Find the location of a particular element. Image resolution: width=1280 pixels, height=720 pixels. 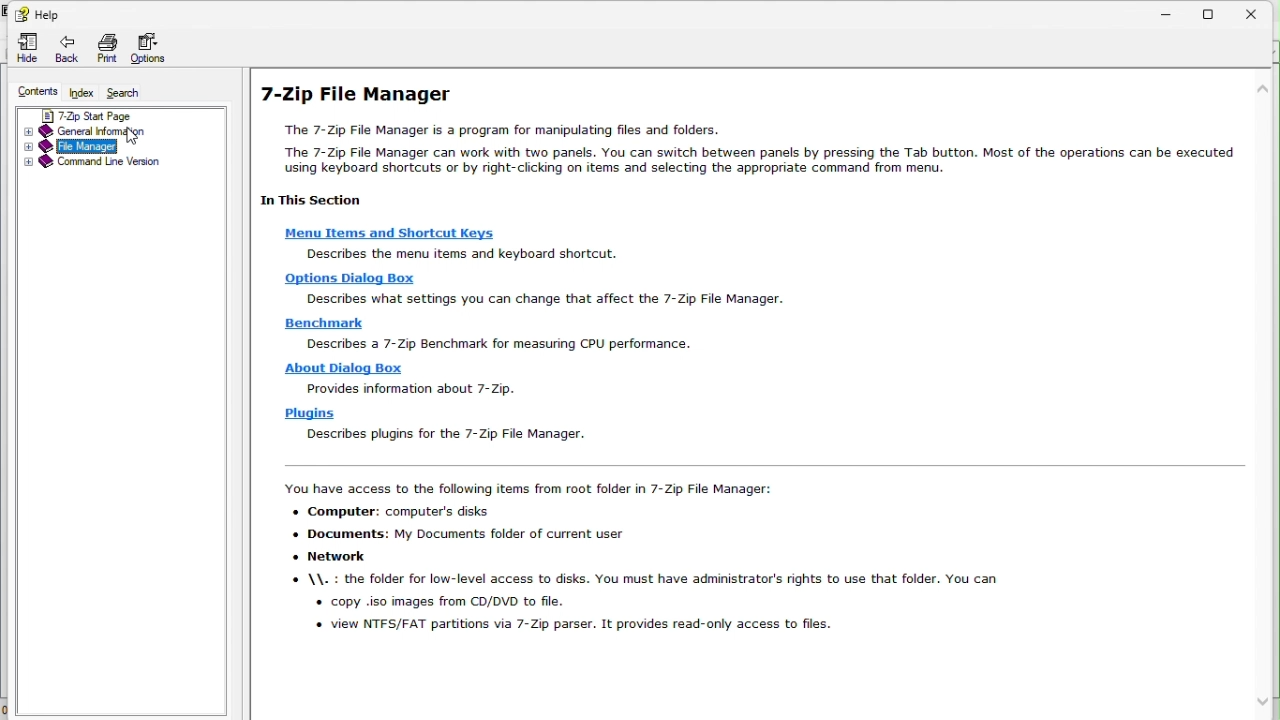

index is located at coordinates (84, 94).